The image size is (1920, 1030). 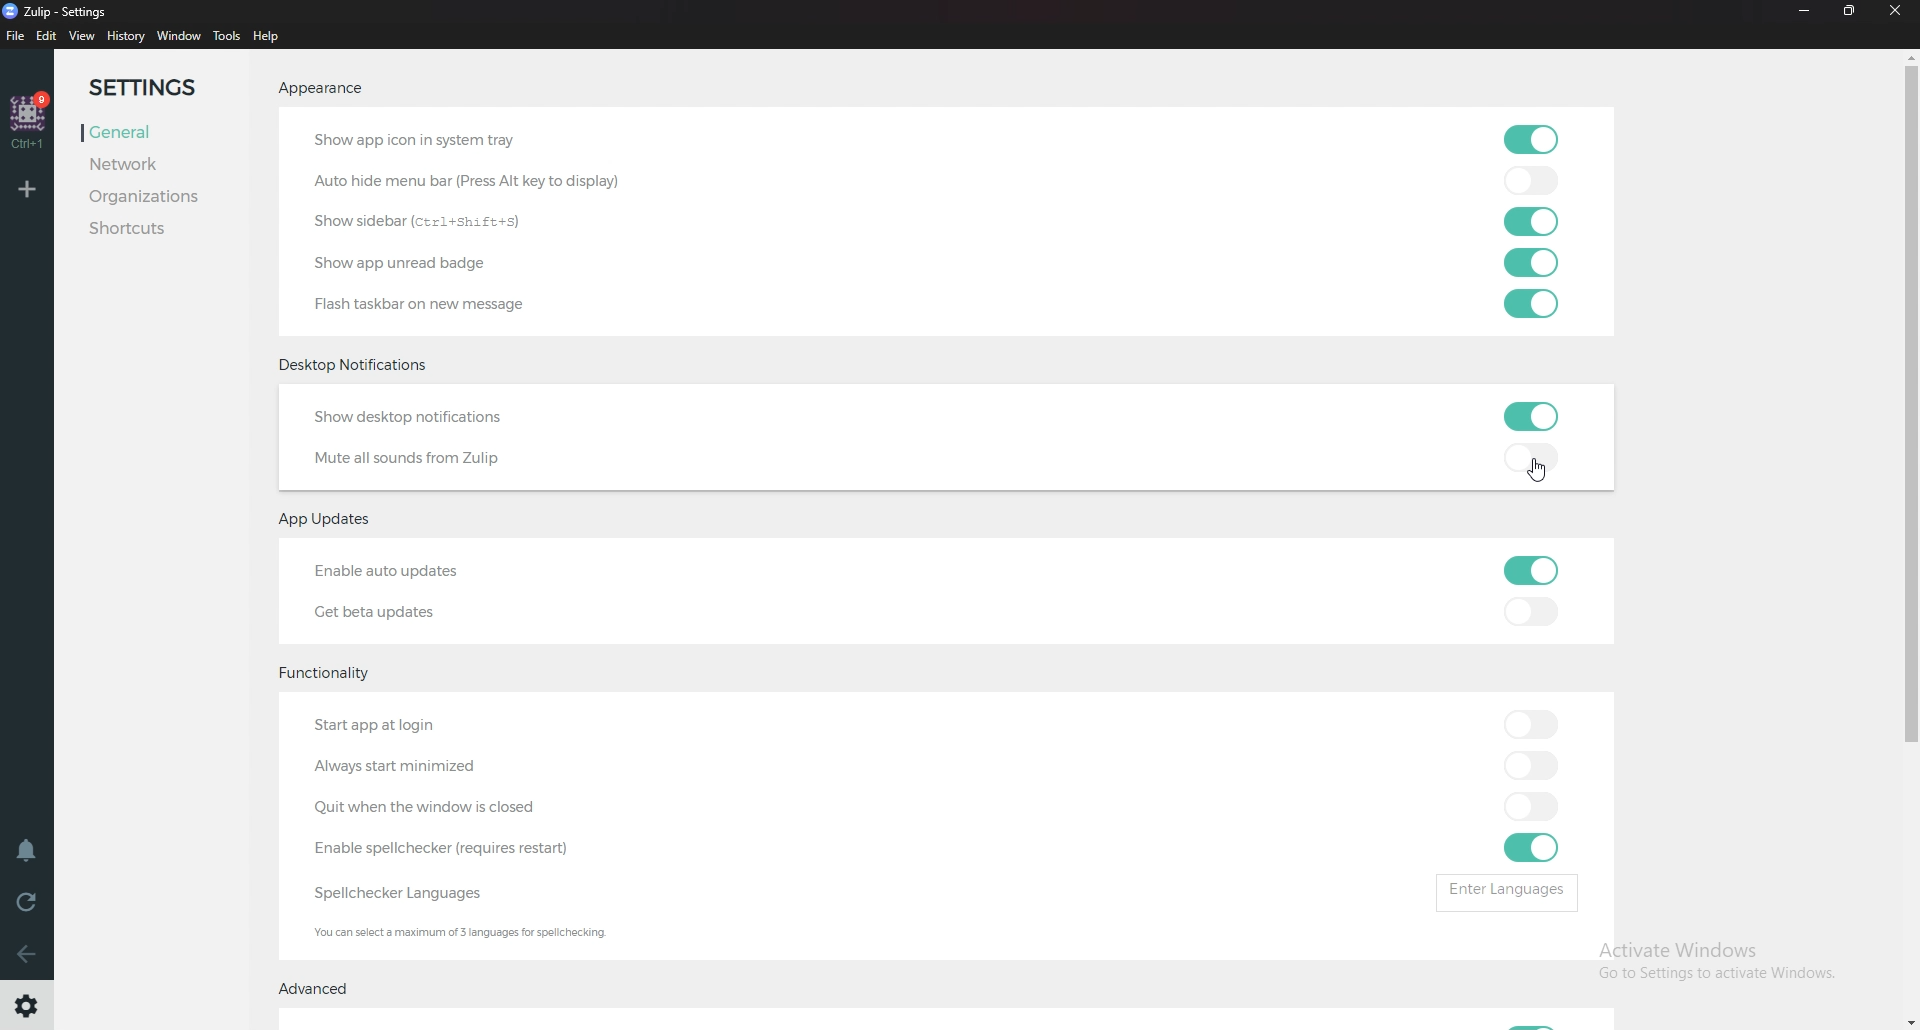 What do you see at coordinates (1531, 848) in the screenshot?
I see `toggle` at bounding box center [1531, 848].